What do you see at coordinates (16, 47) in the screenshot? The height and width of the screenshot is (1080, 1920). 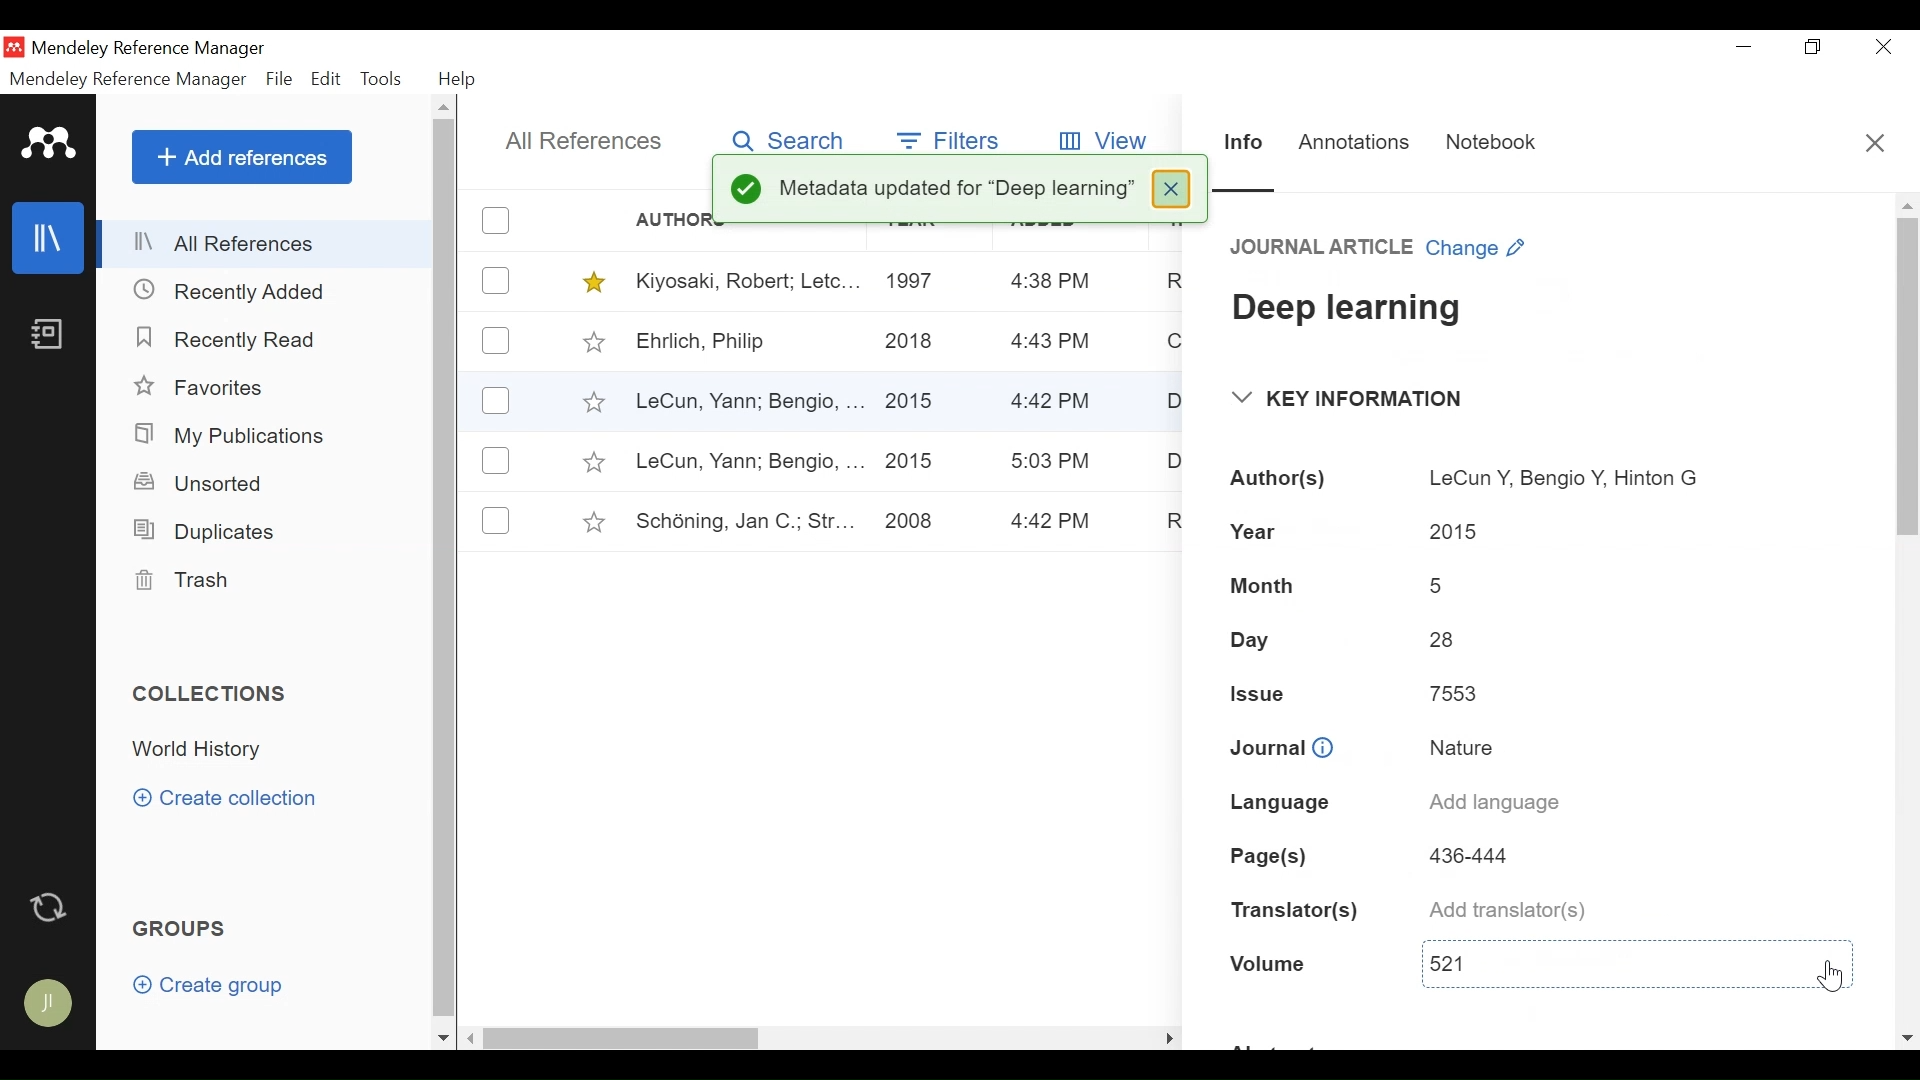 I see `Mendeley Desktop Icon` at bounding box center [16, 47].